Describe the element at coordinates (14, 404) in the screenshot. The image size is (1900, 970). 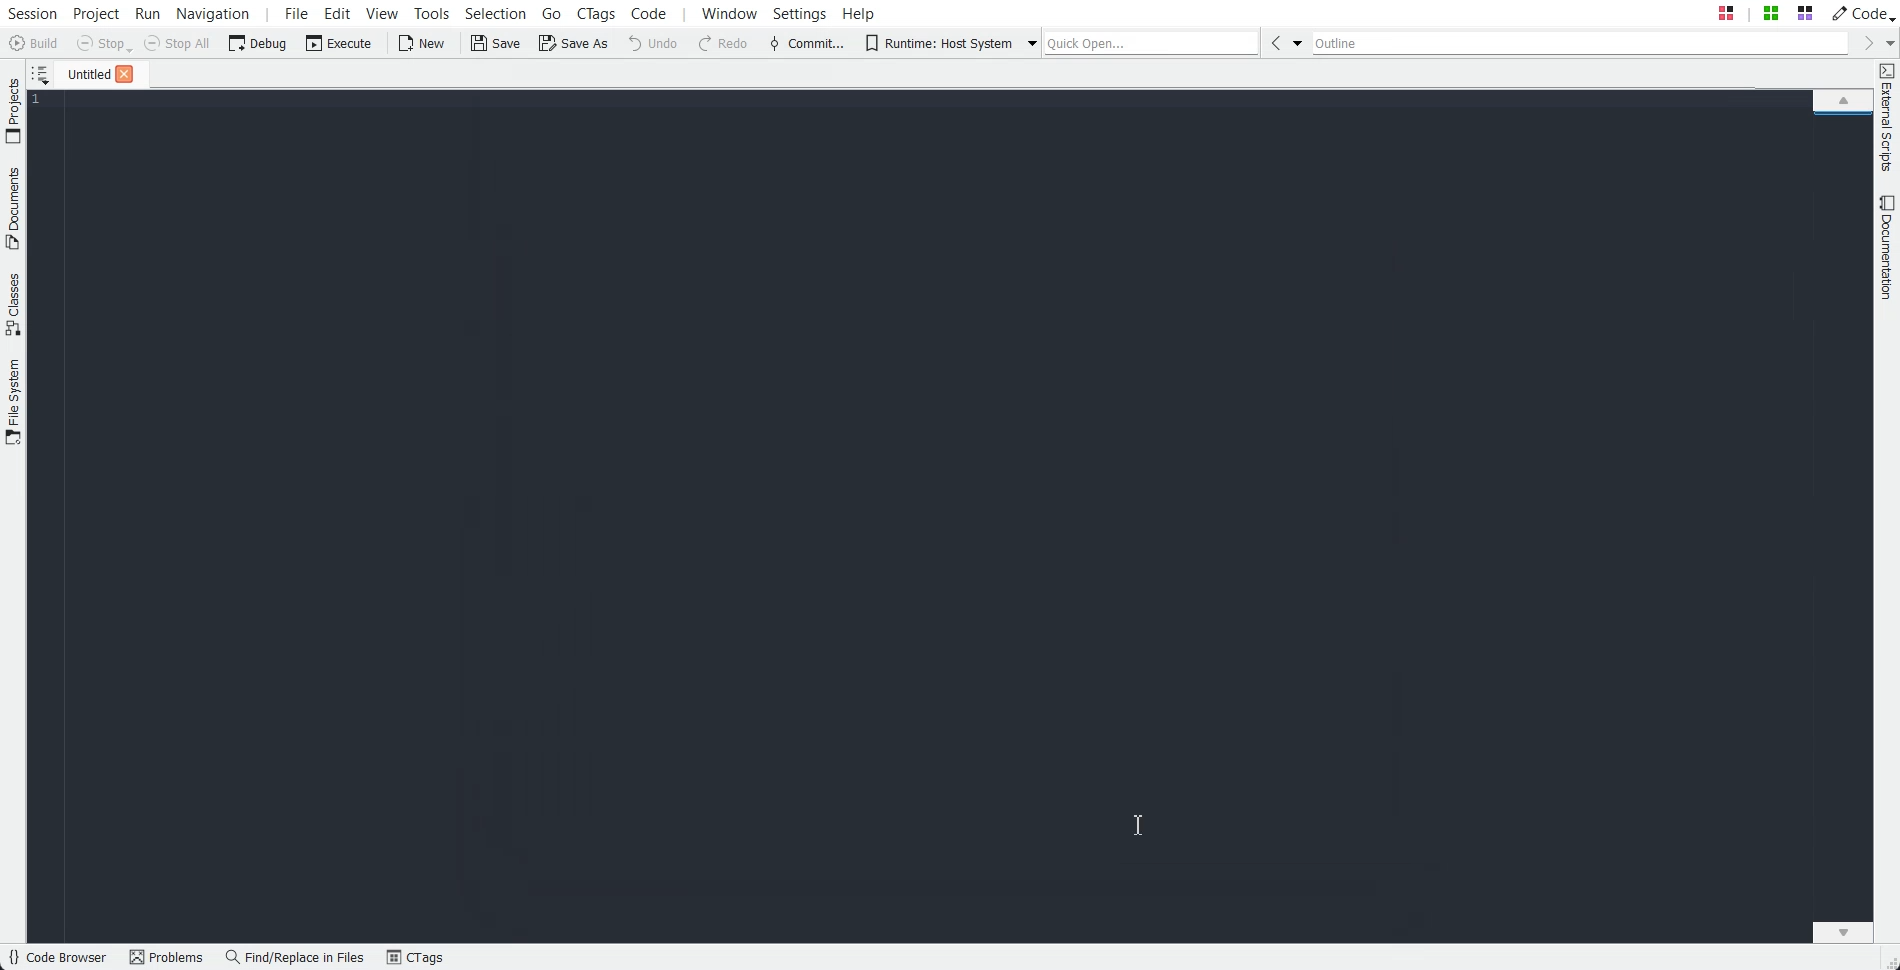
I see `File System` at that location.